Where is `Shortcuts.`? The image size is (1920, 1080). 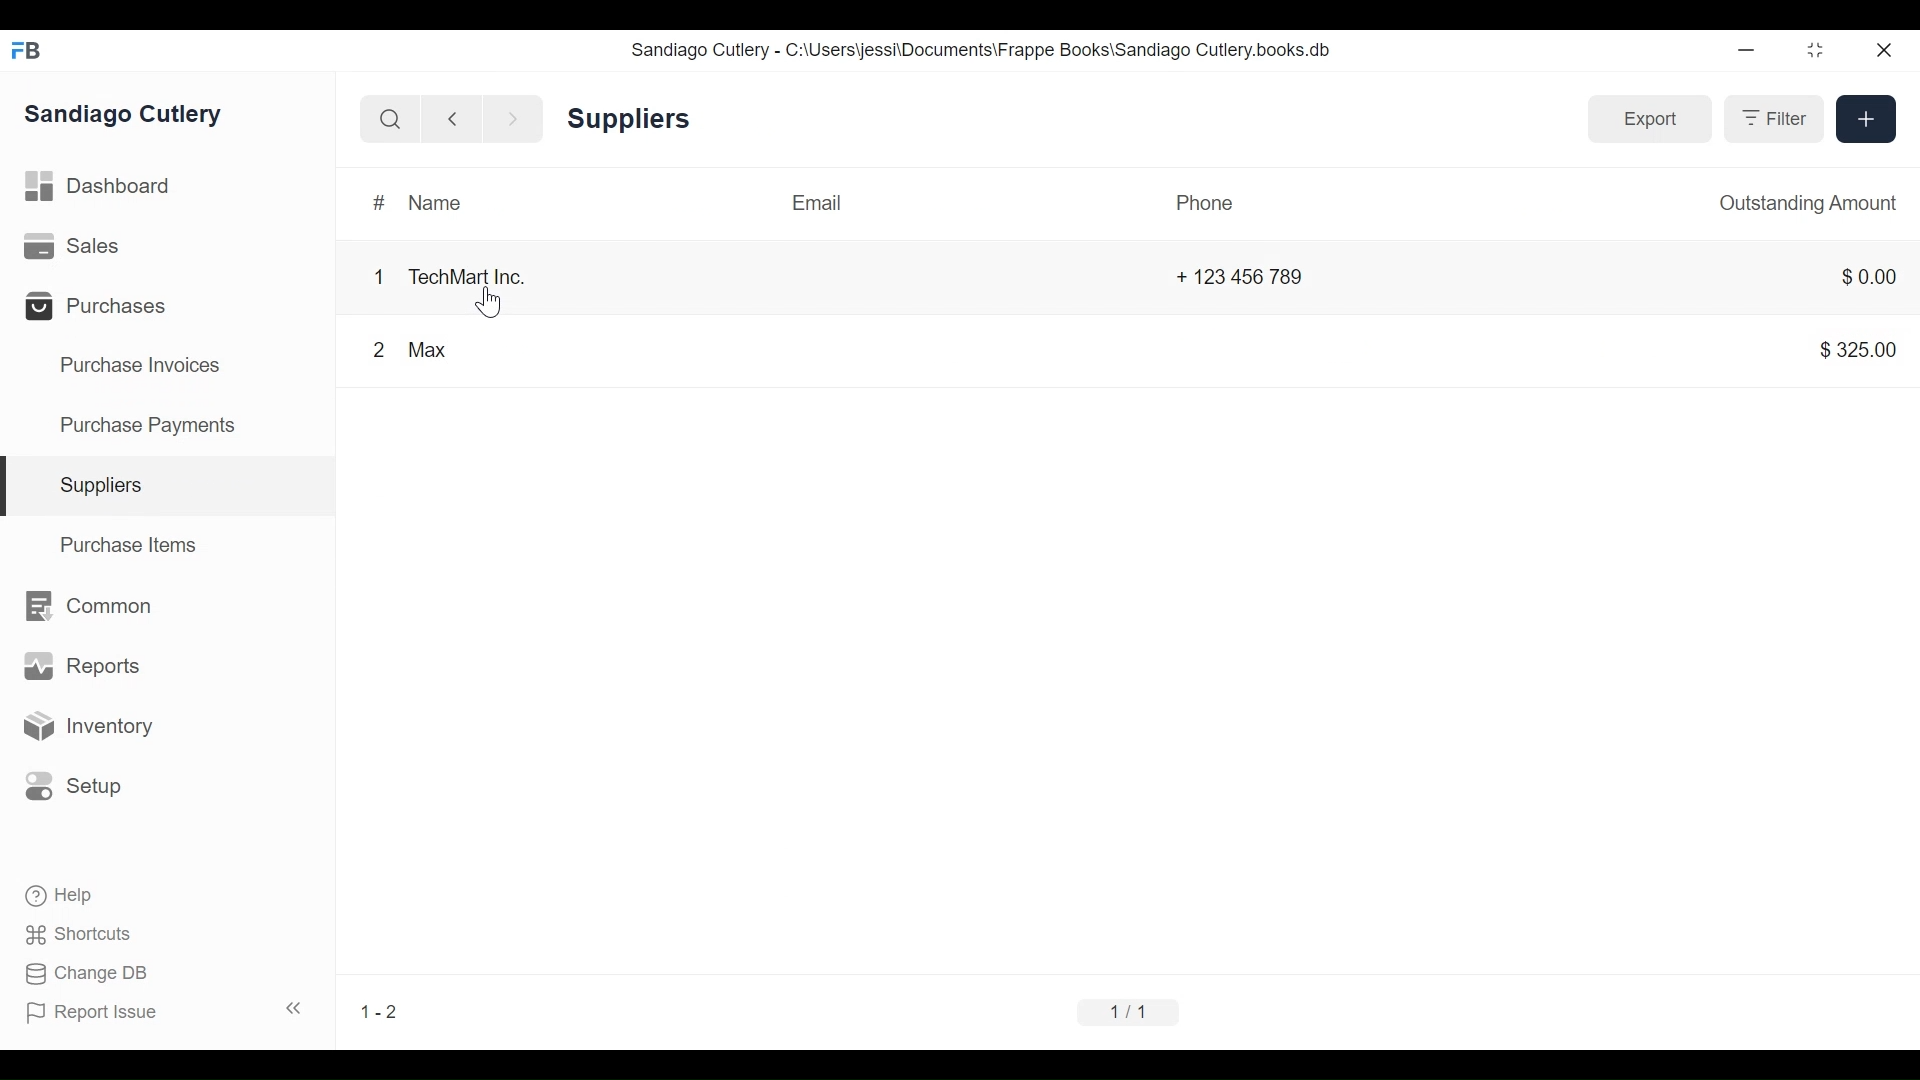 Shortcuts. is located at coordinates (80, 935).